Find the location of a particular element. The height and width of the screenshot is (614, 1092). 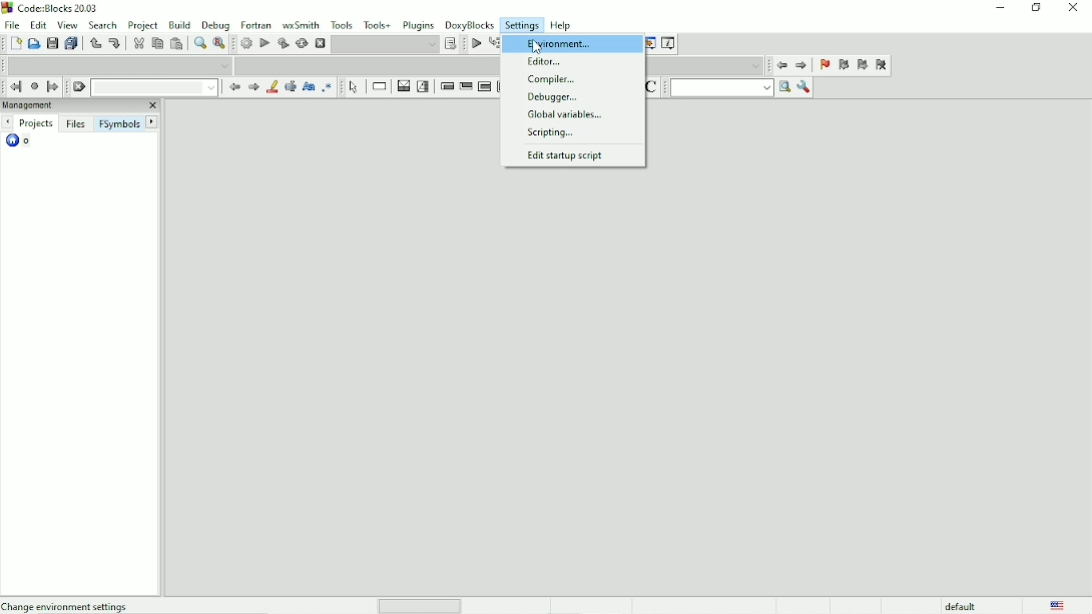

Next is located at coordinates (151, 121).